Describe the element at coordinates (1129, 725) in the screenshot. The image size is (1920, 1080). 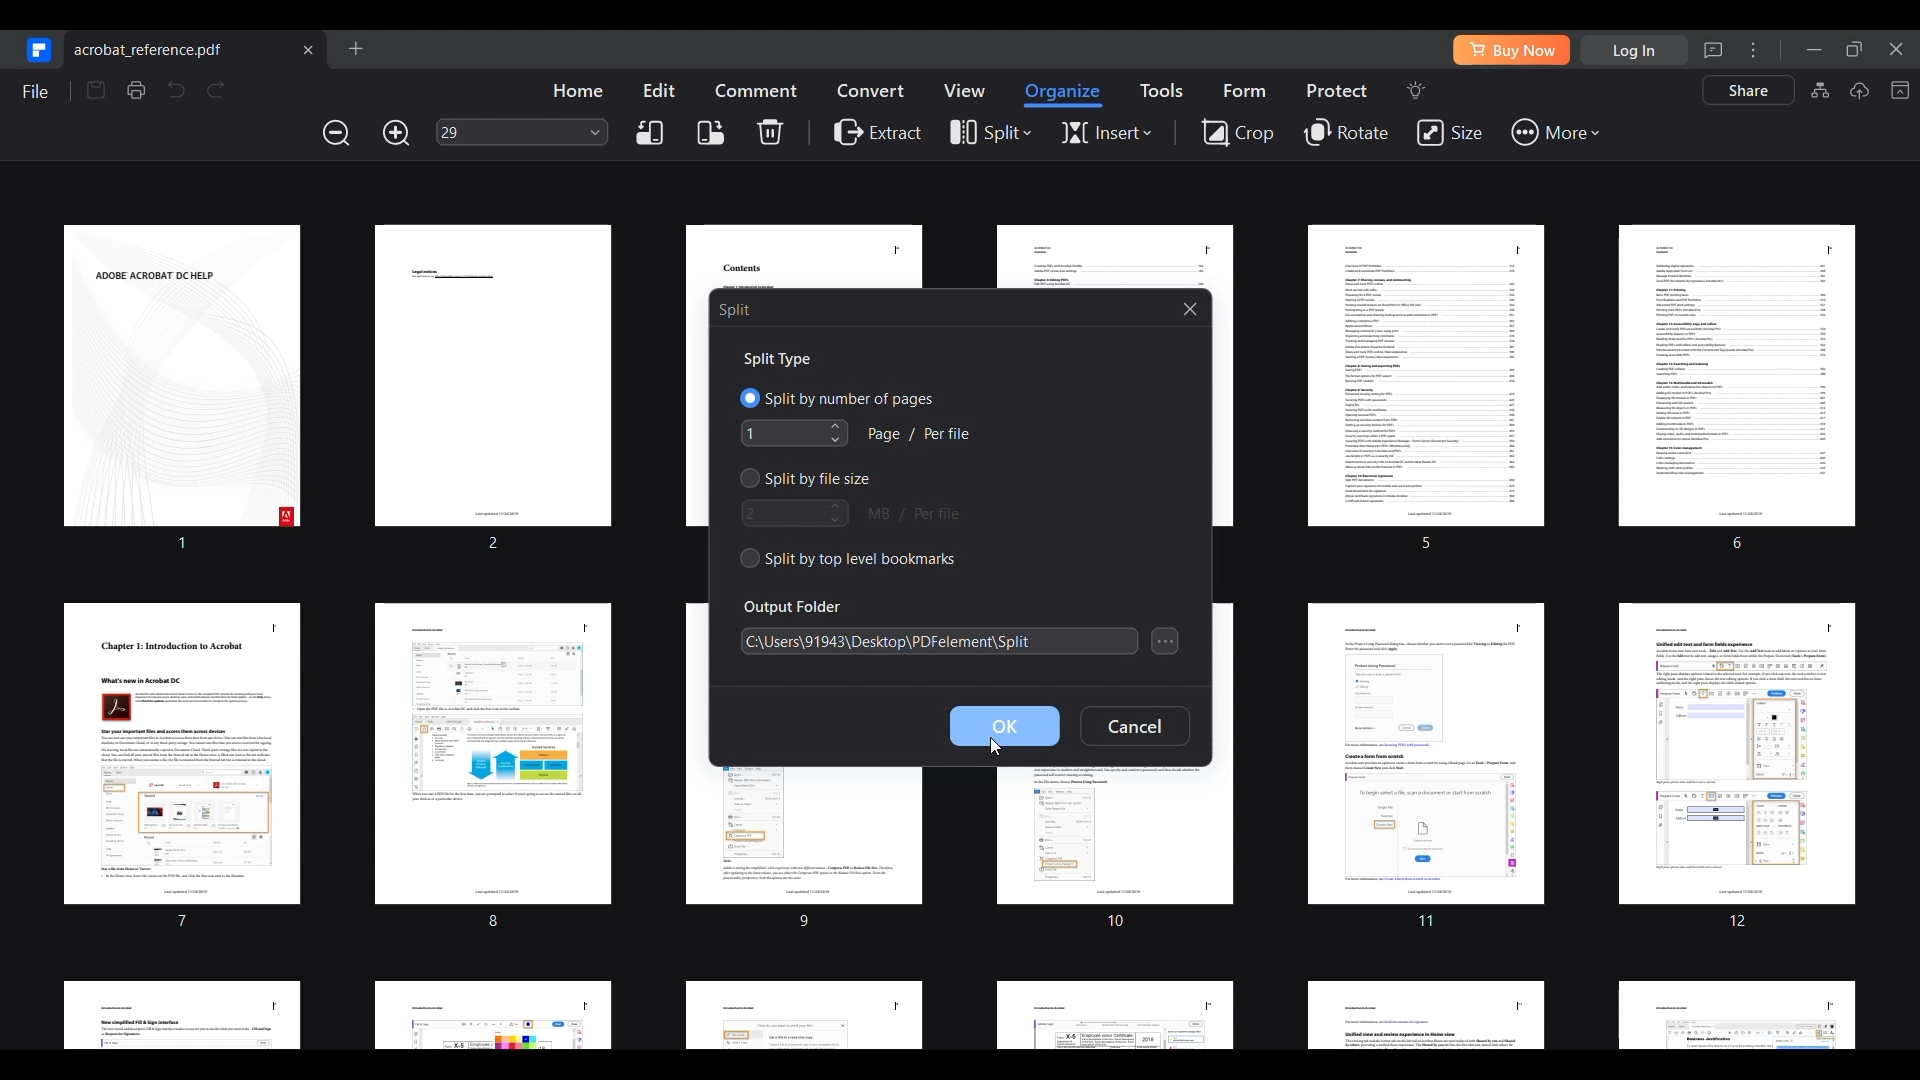
I see `Cancel` at that location.